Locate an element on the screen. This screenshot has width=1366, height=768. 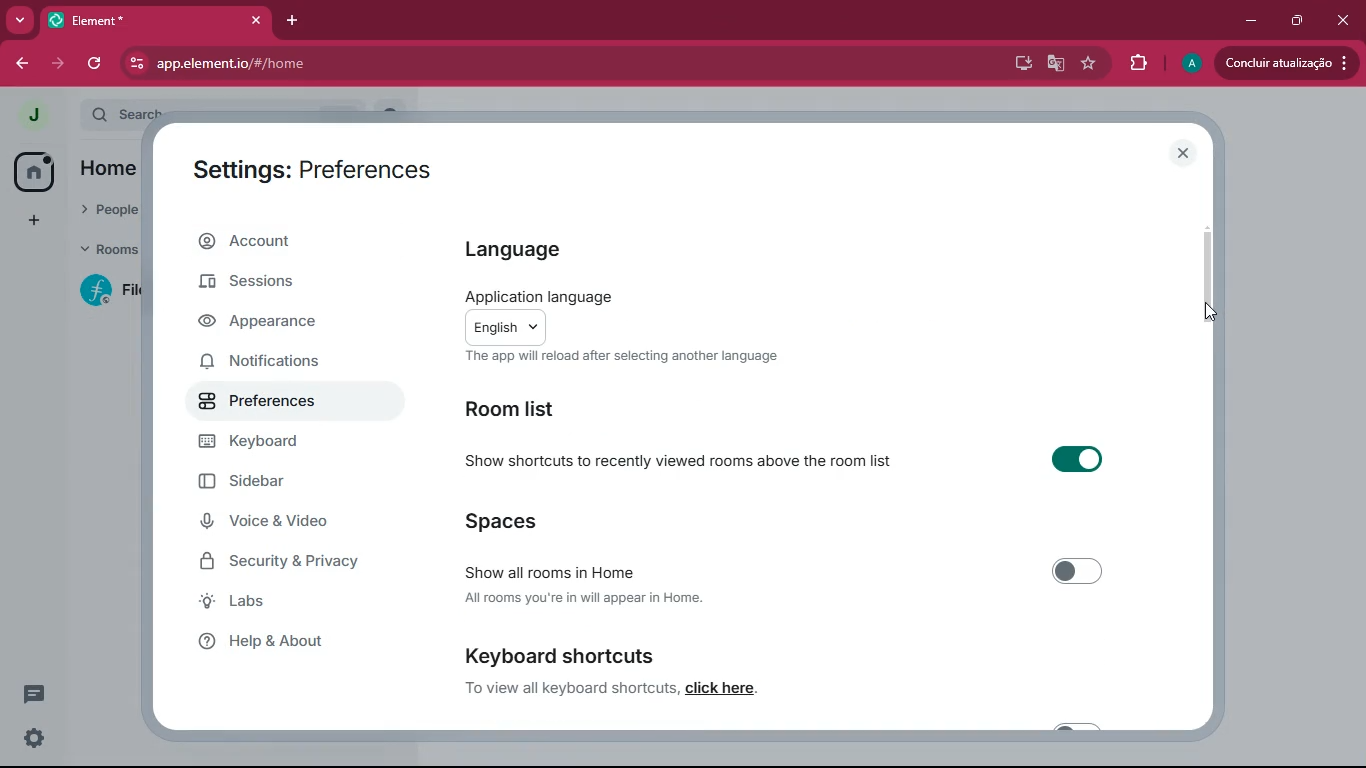
Show shortcuts to recently viewed rooms above the room list is located at coordinates (788, 457).